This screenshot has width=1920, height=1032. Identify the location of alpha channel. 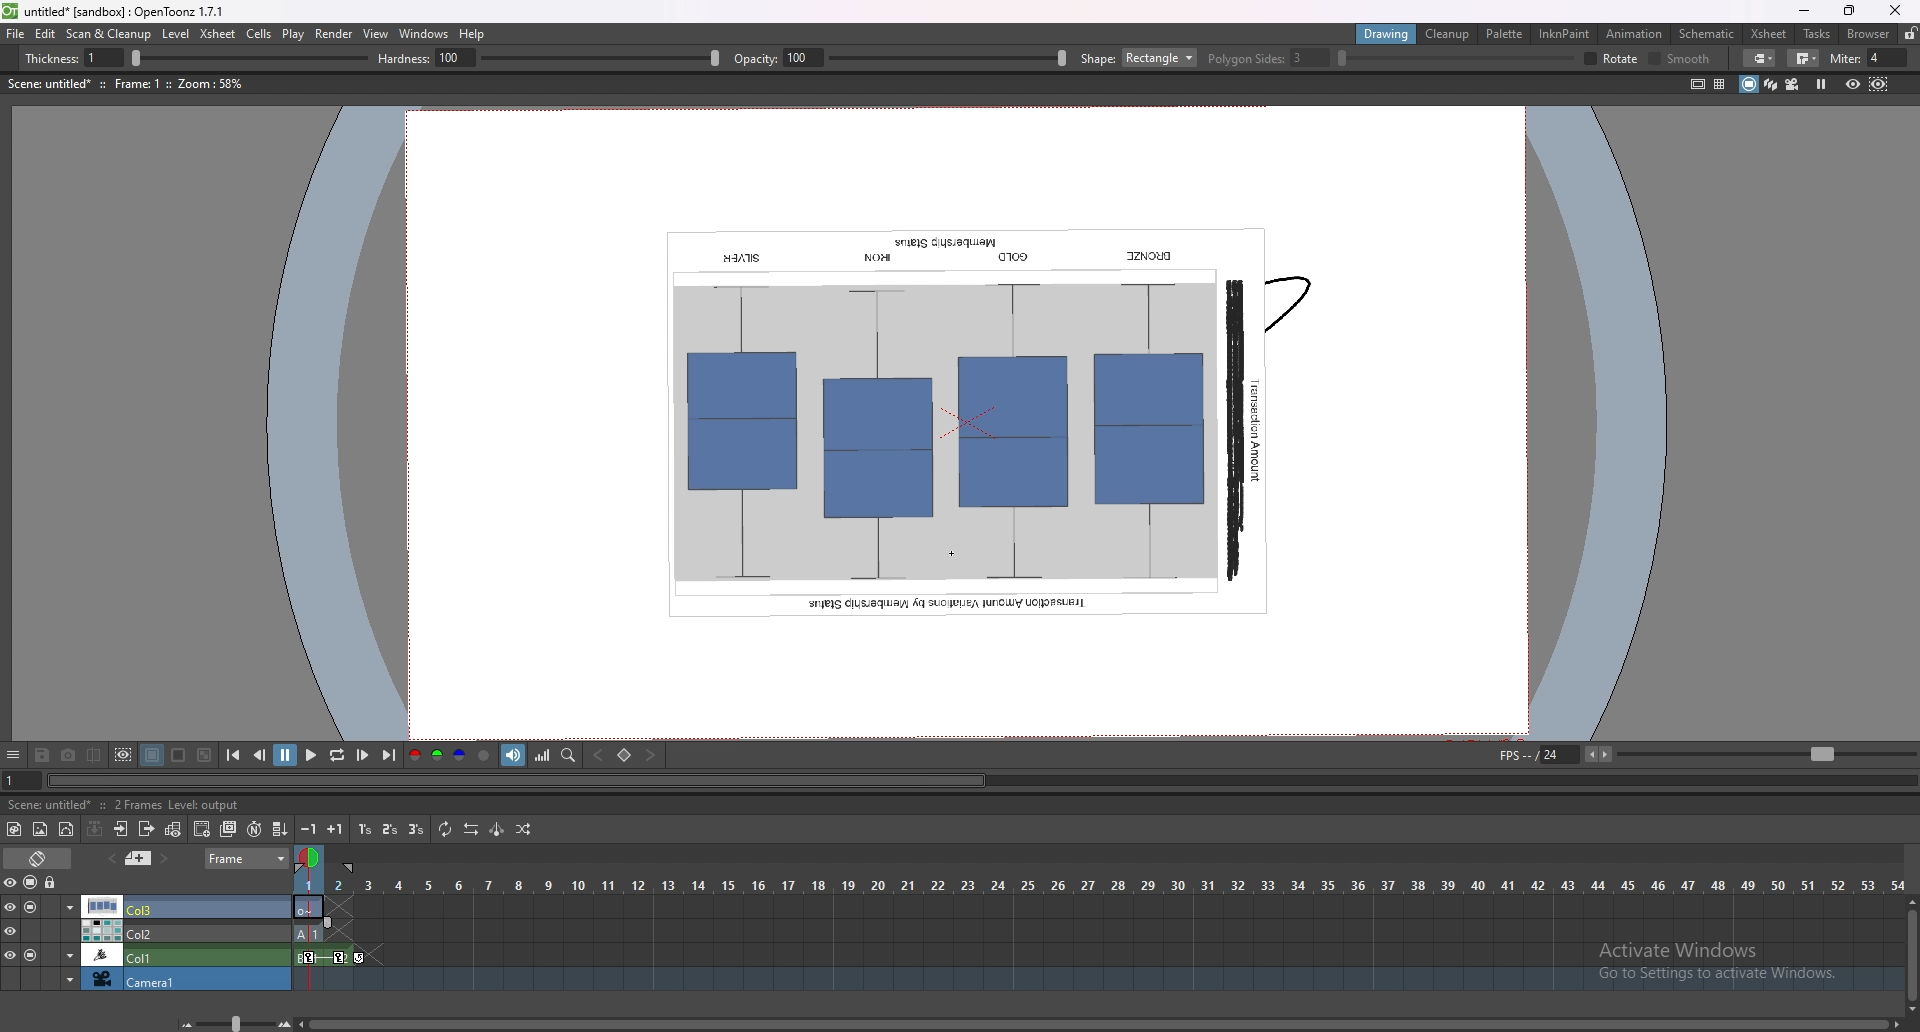
(484, 756).